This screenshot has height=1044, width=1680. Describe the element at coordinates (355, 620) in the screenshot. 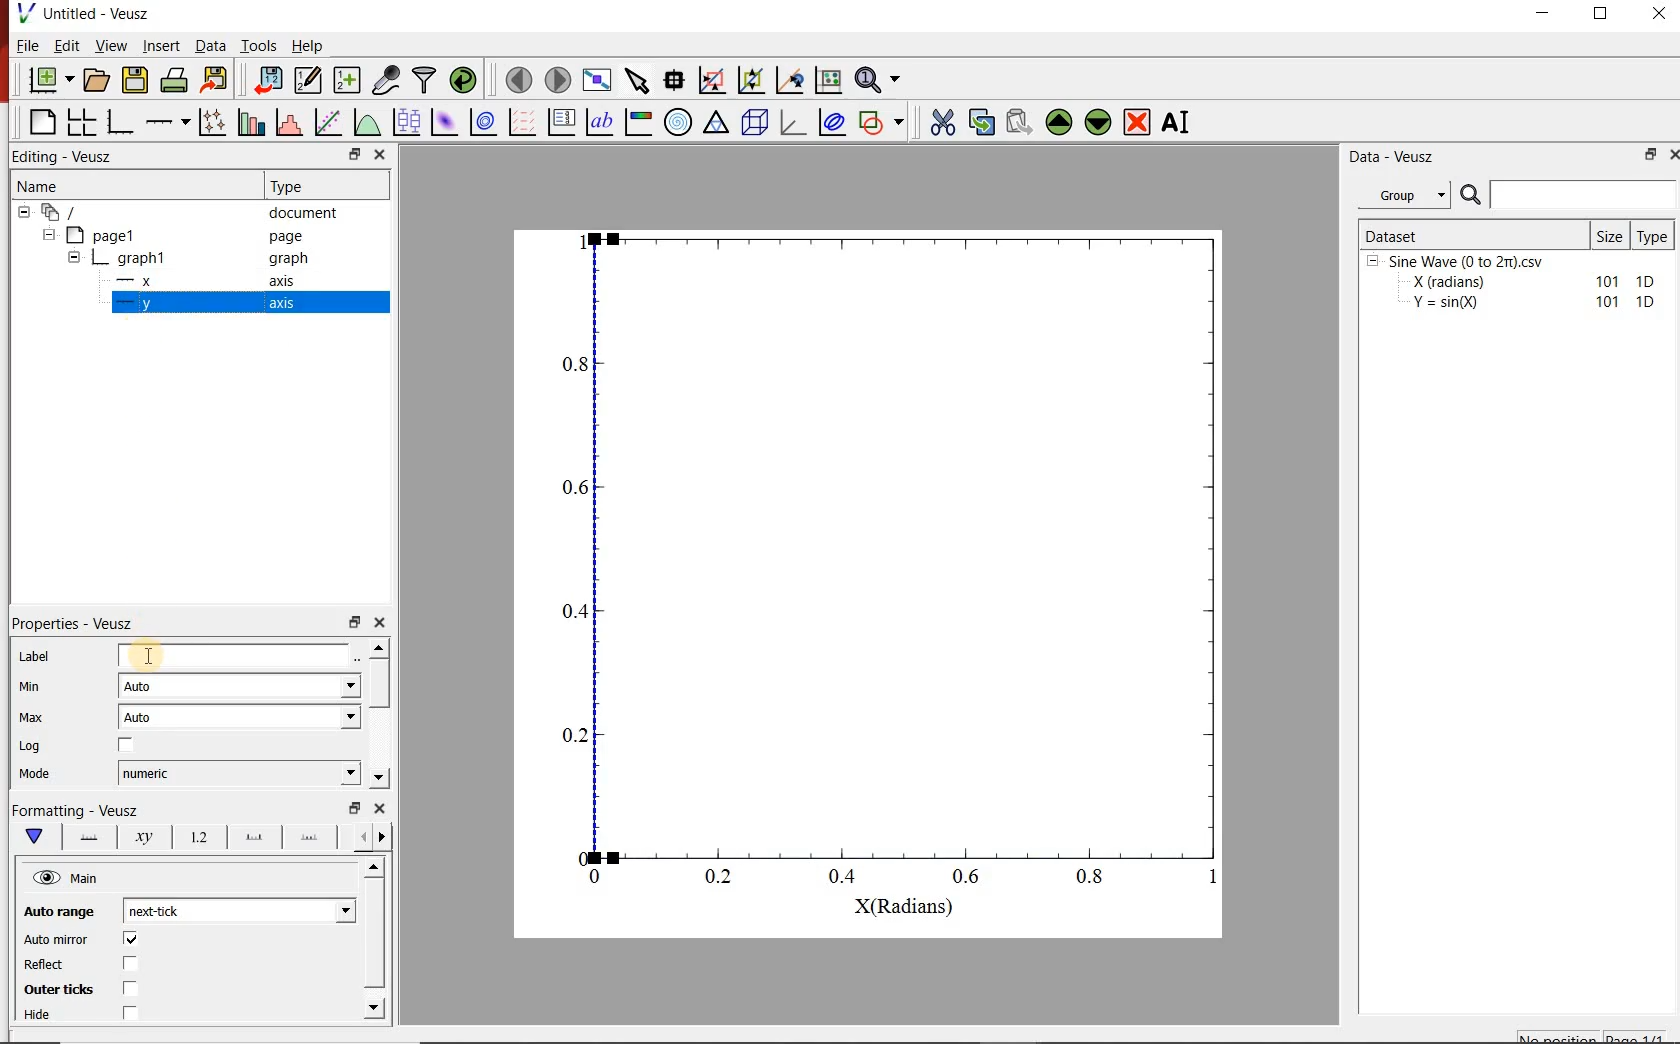

I see `Min/Max` at that location.